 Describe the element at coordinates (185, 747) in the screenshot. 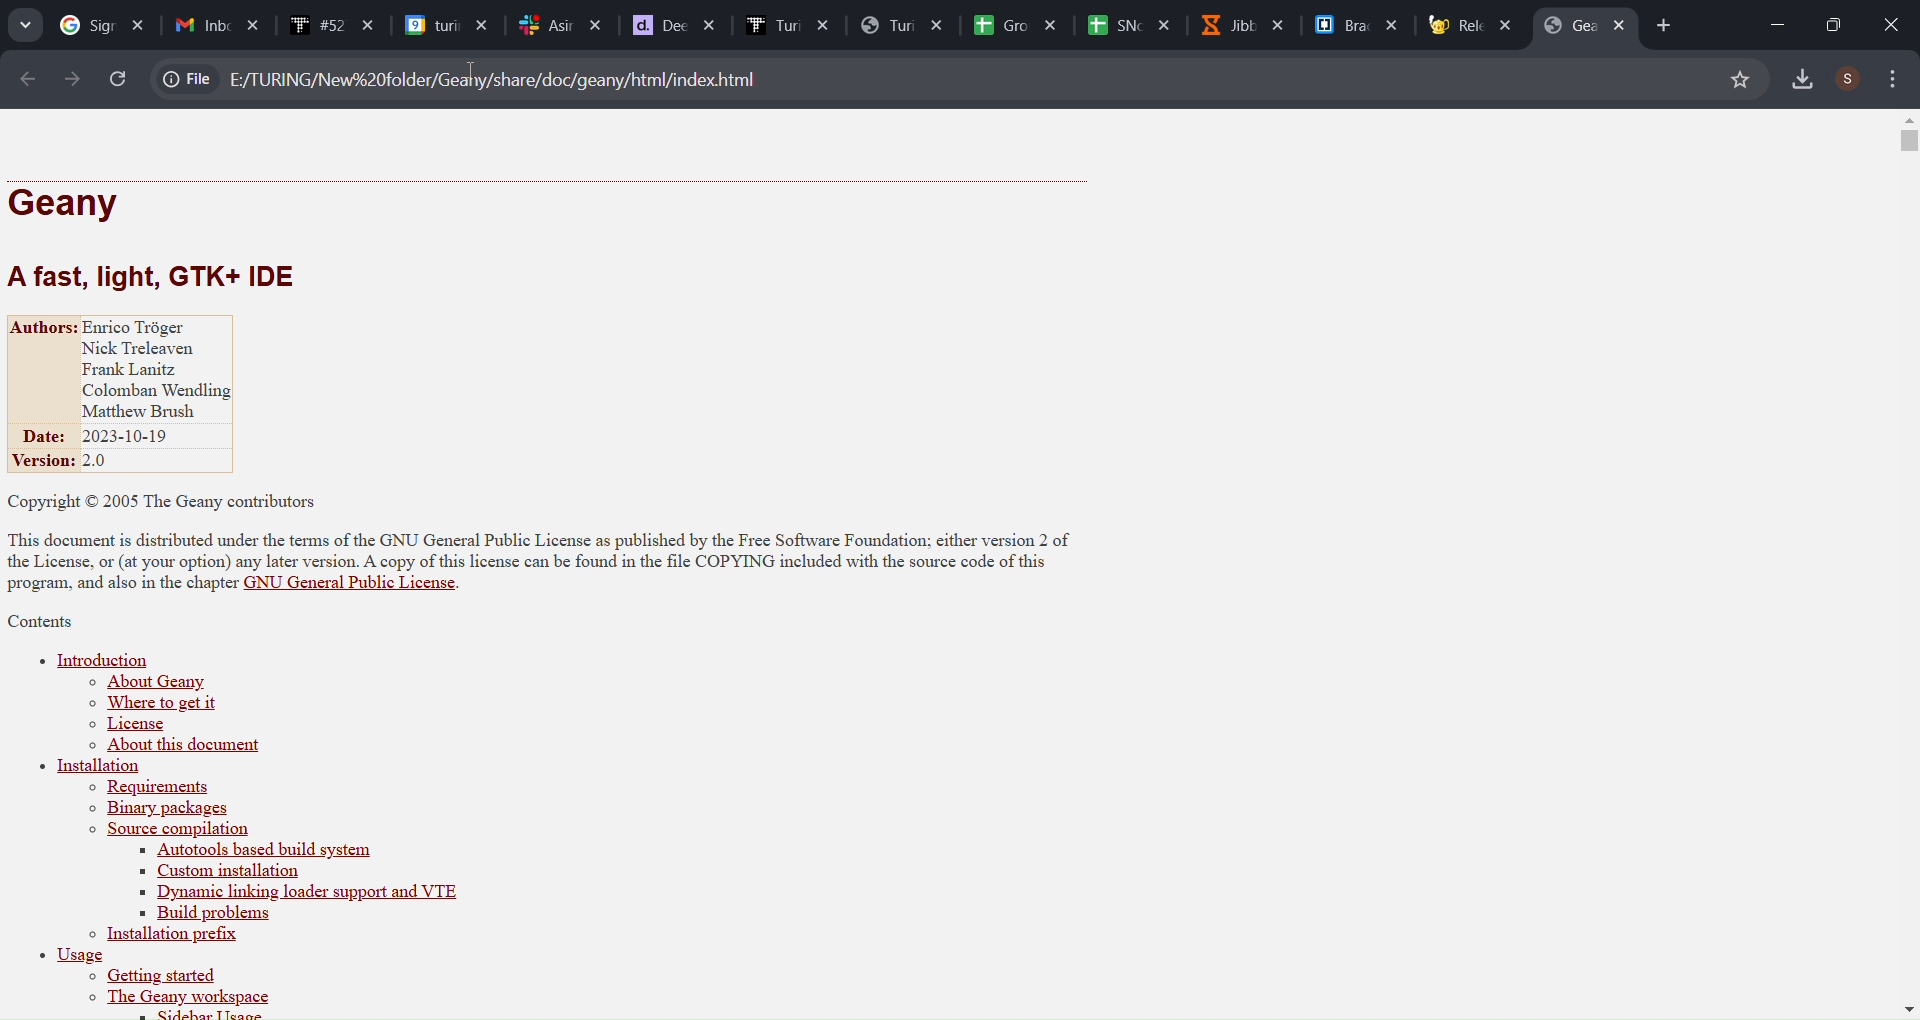

I see `about the document` at that location.